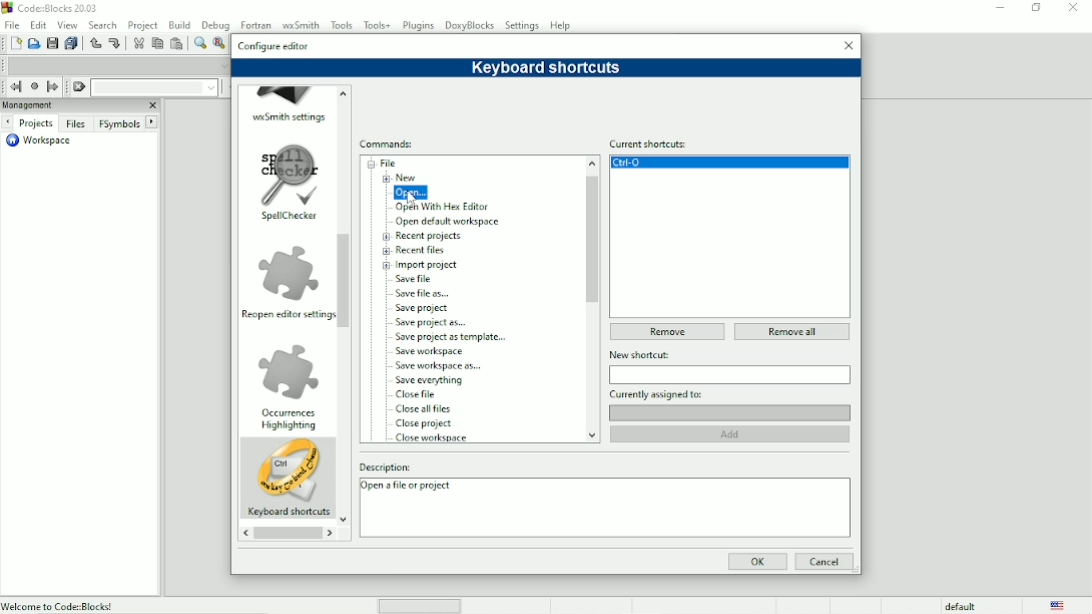 Image resolution: width=1092 pixels, height=614 pixels. Describe the element at coordinates (996, 8) in the screenshot. I see `Minimize` at that location.